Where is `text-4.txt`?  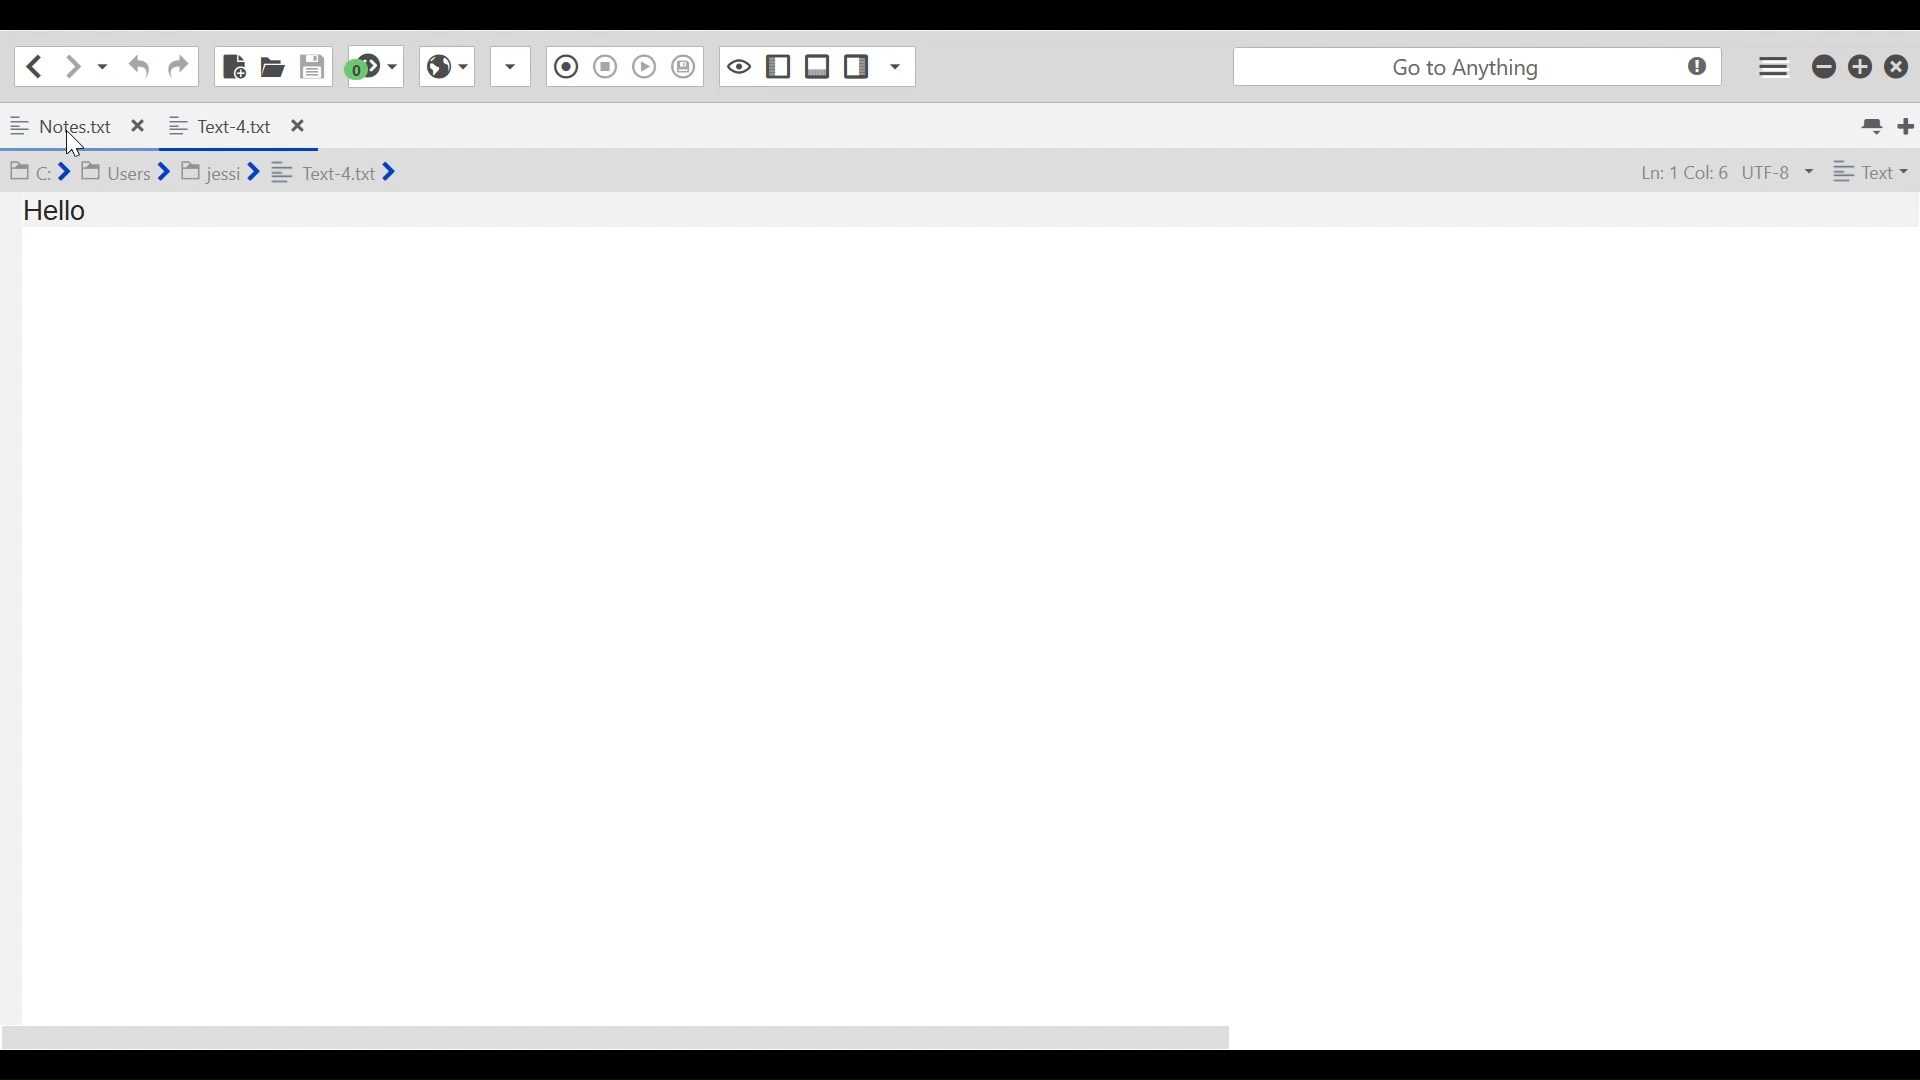 text-4.txt is located at coordinates (220, 123).